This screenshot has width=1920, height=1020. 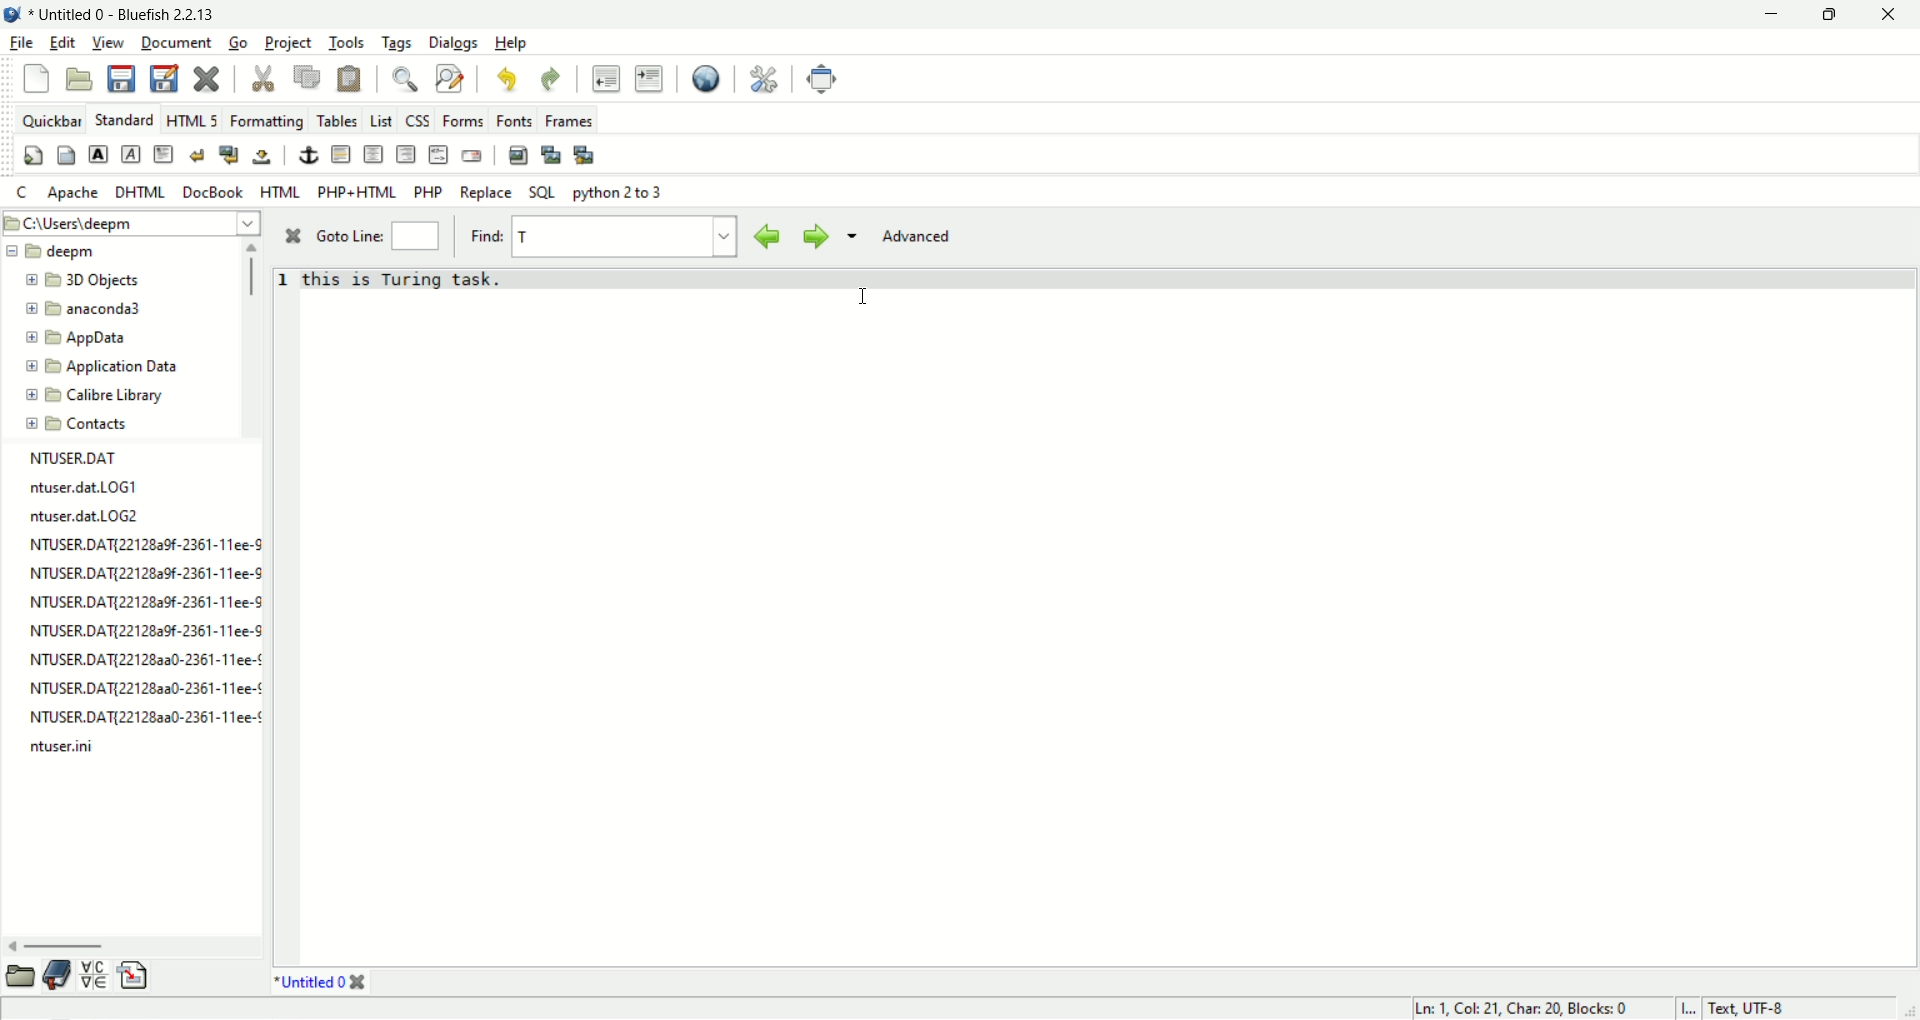 I want to click on find history, so click(x=728, y=236).